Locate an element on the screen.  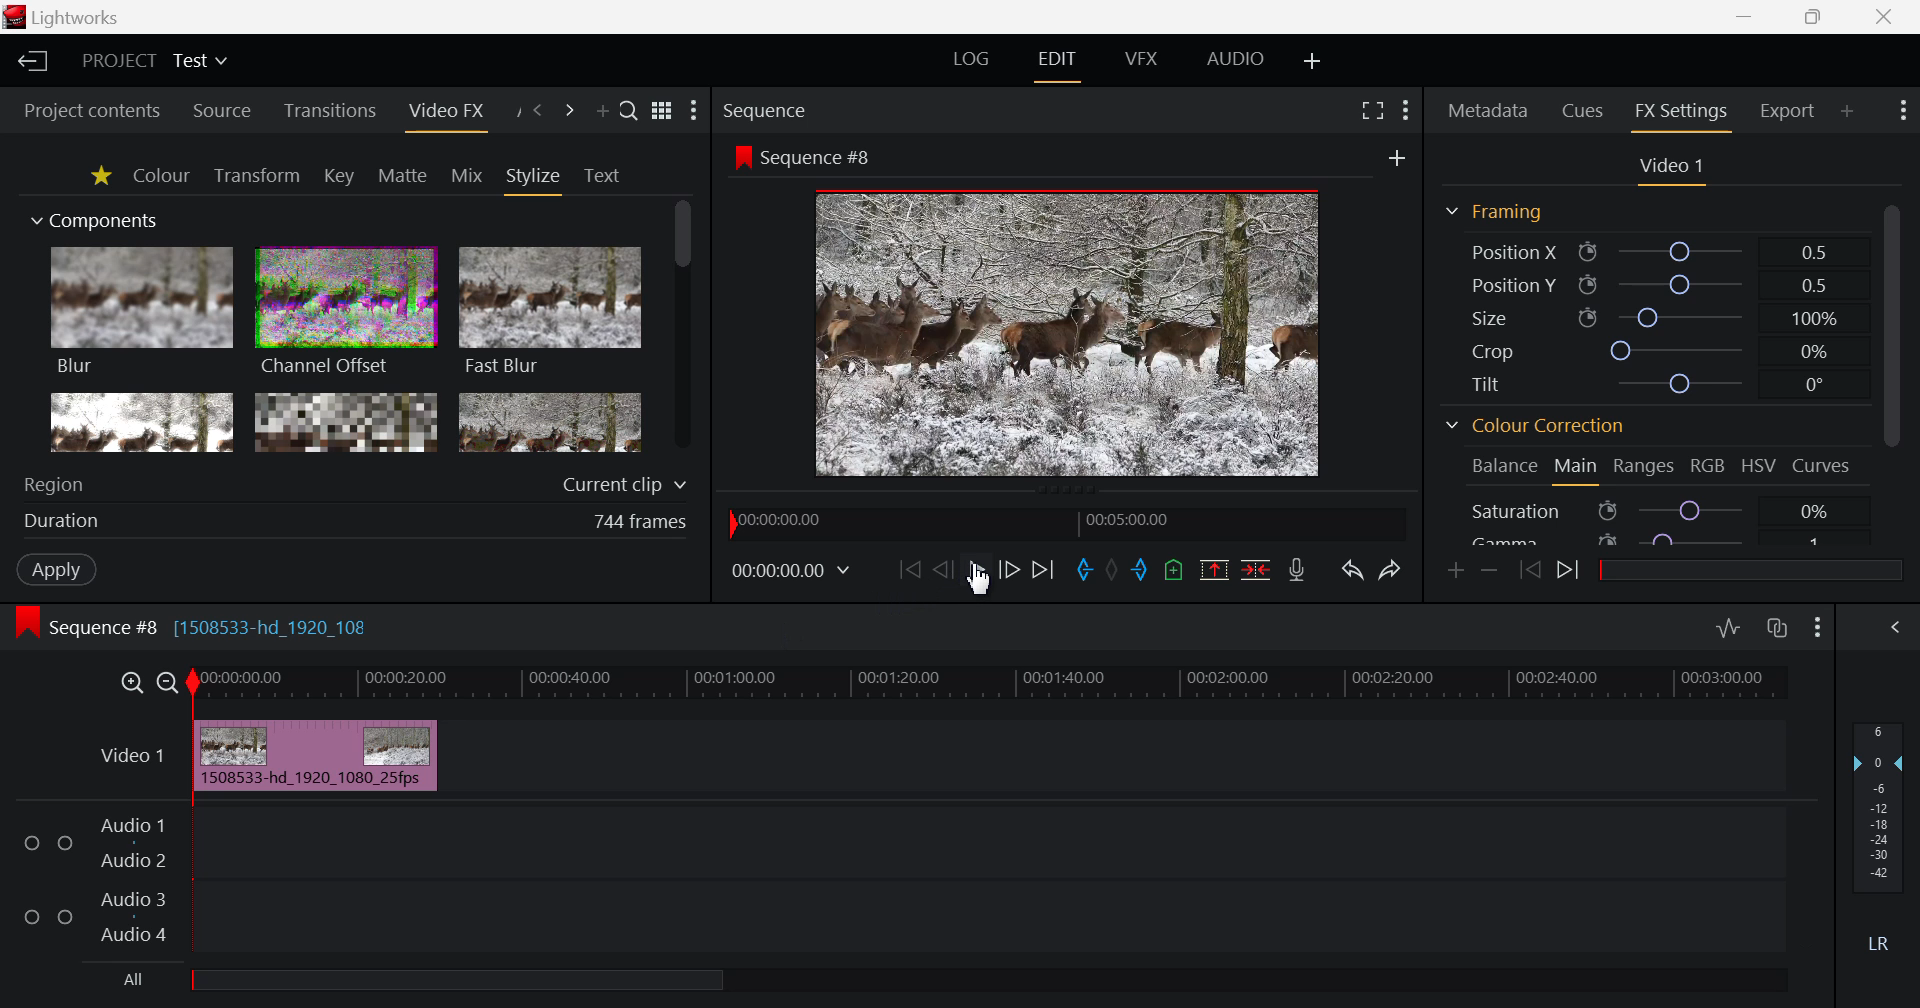
All is located at coordinates (428, 981).